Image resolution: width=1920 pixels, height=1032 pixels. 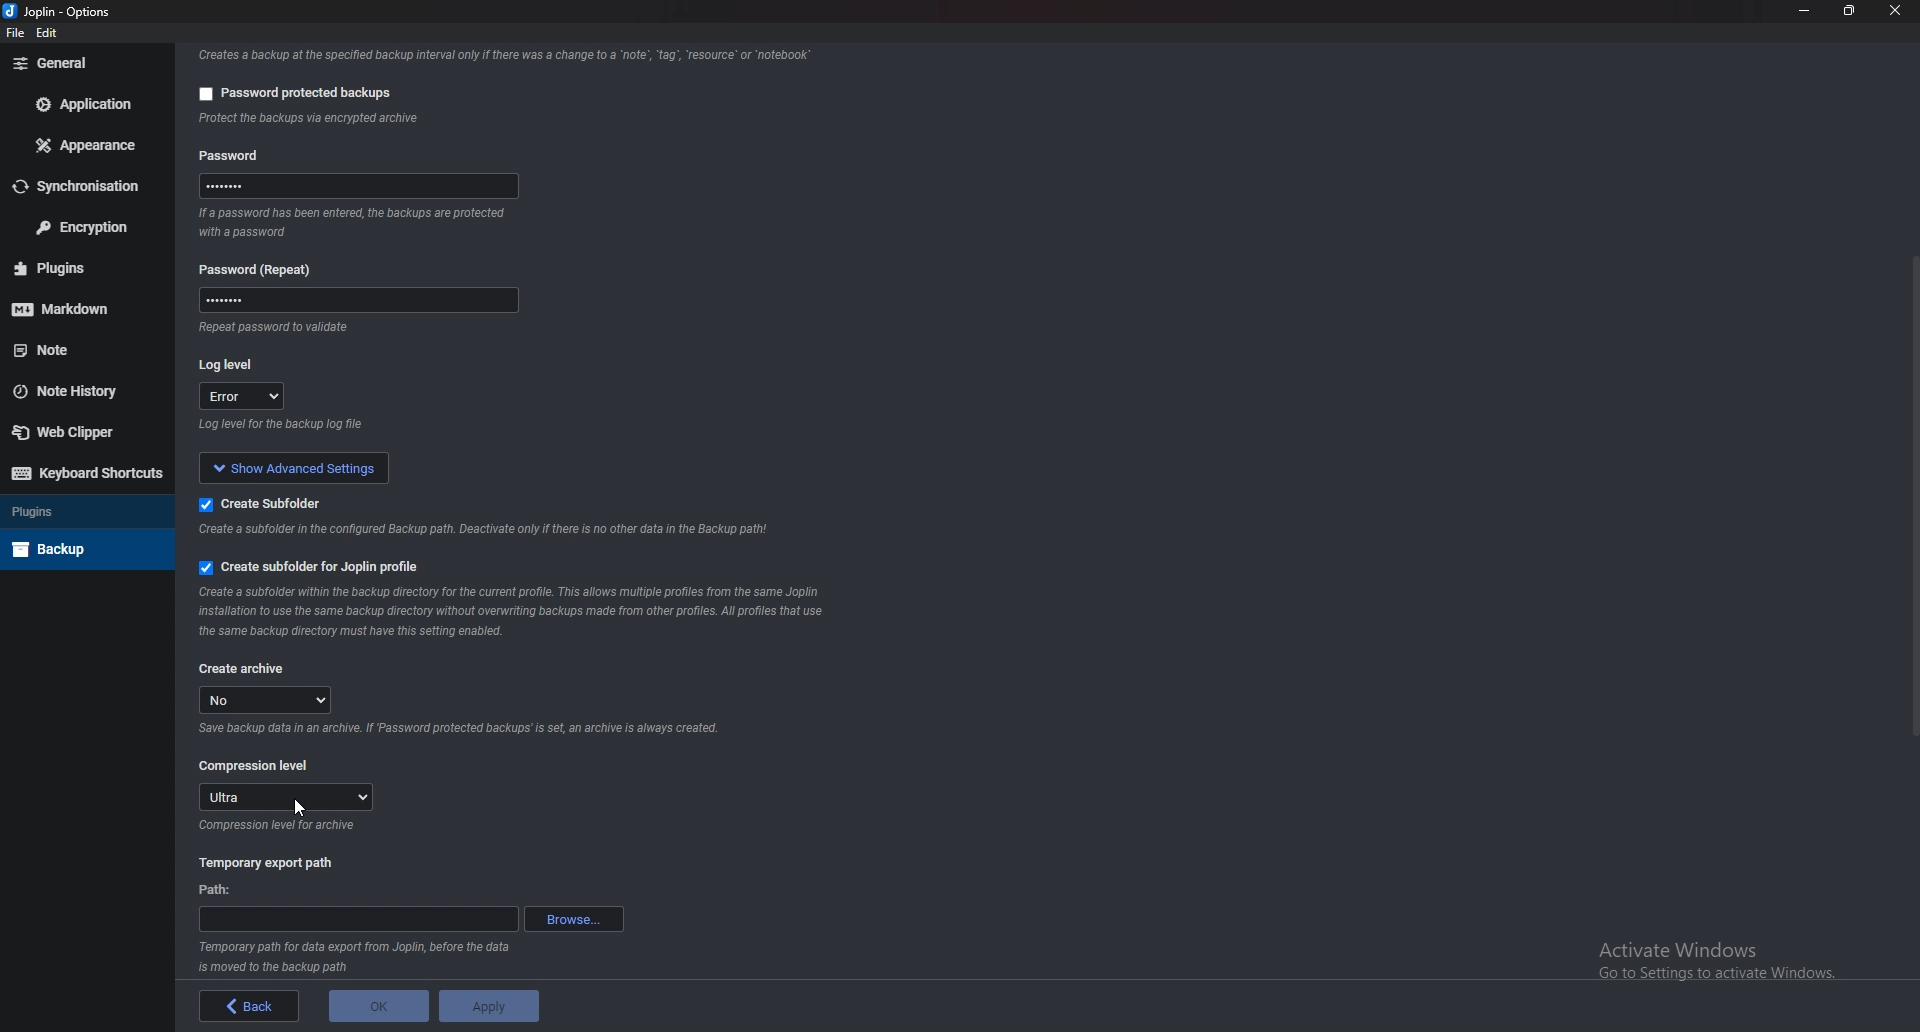 What do you see at coordinates (82, 512) in the screenshot?
I see `Plugins` at bounding box center [82, 512].